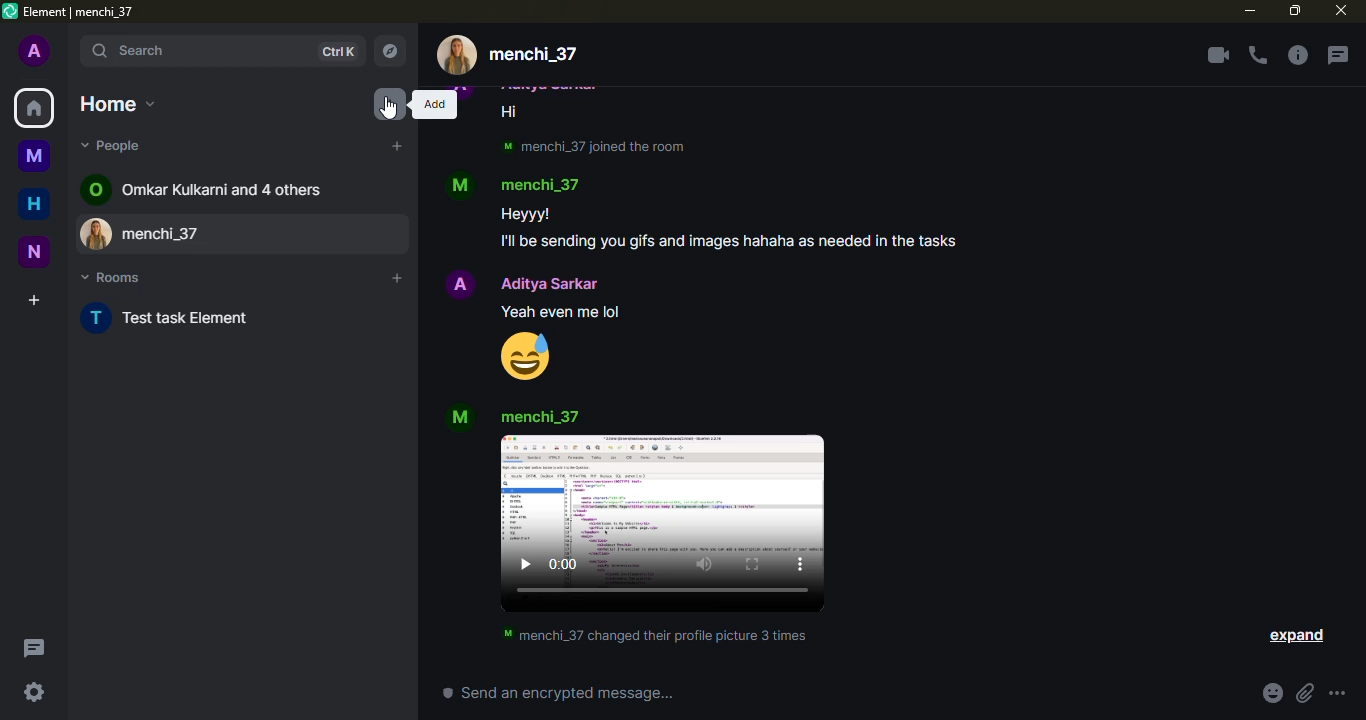 This screenshot has height=720, width=1366. What do you see at coordinates (461, 186) in the screenshot?
I see `Profile initial` at bounding box center [461, 186].